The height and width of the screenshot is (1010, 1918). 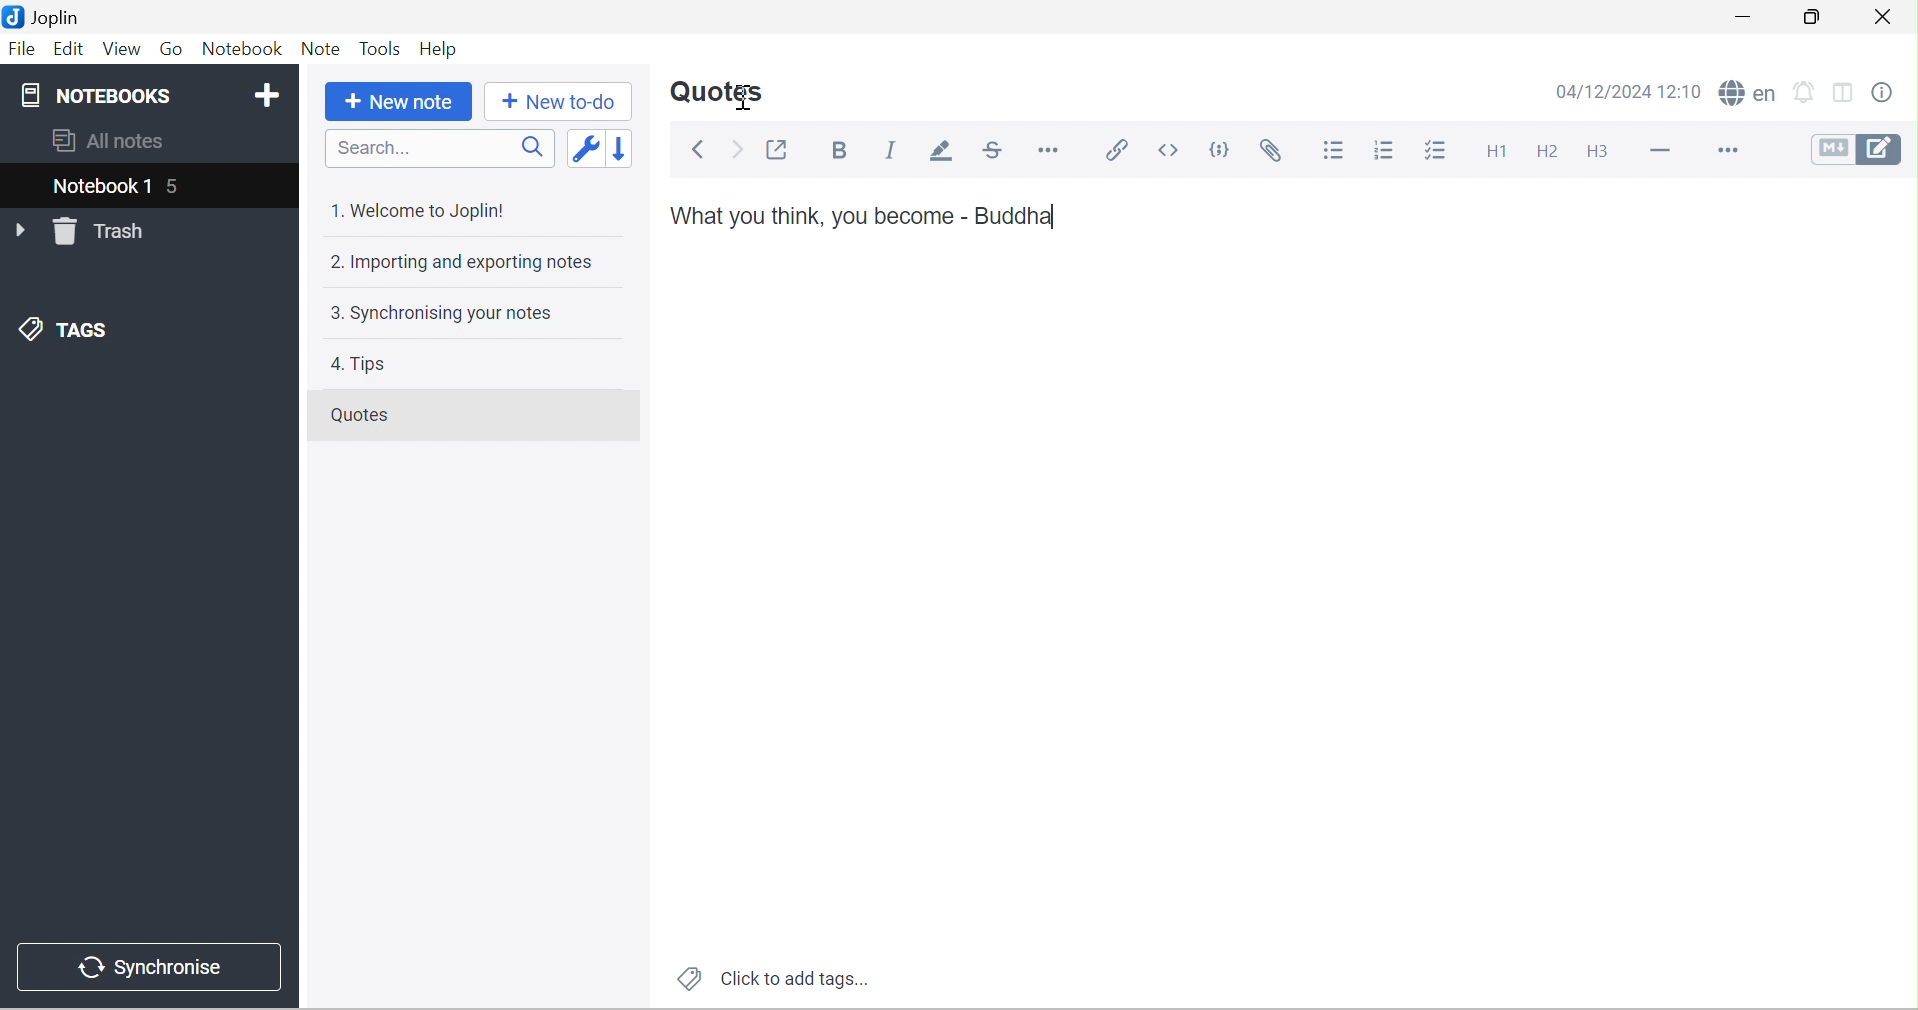 What do you see at coordinates (396, 105) in the screenshot?
I see `New note` at bounding box center [396, 105].